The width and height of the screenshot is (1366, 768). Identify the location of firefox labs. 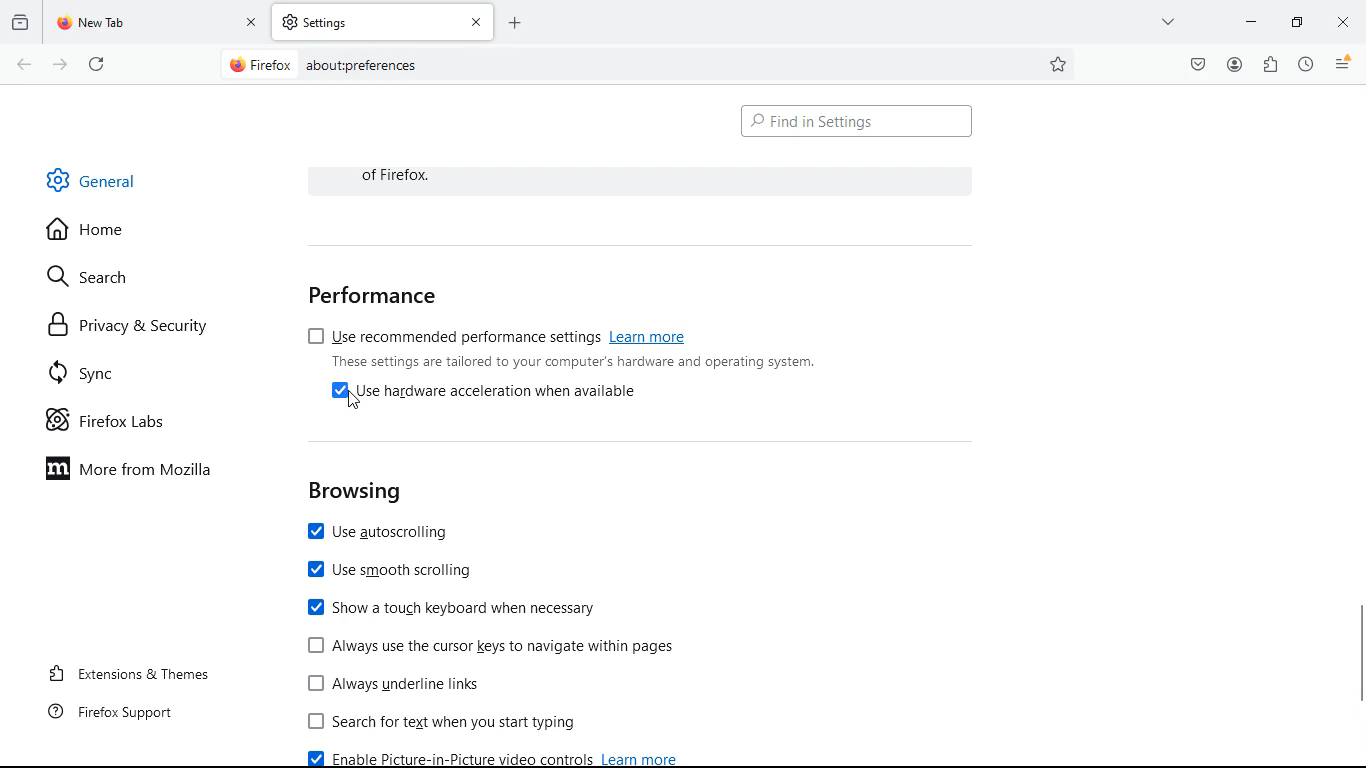
(114, 423).